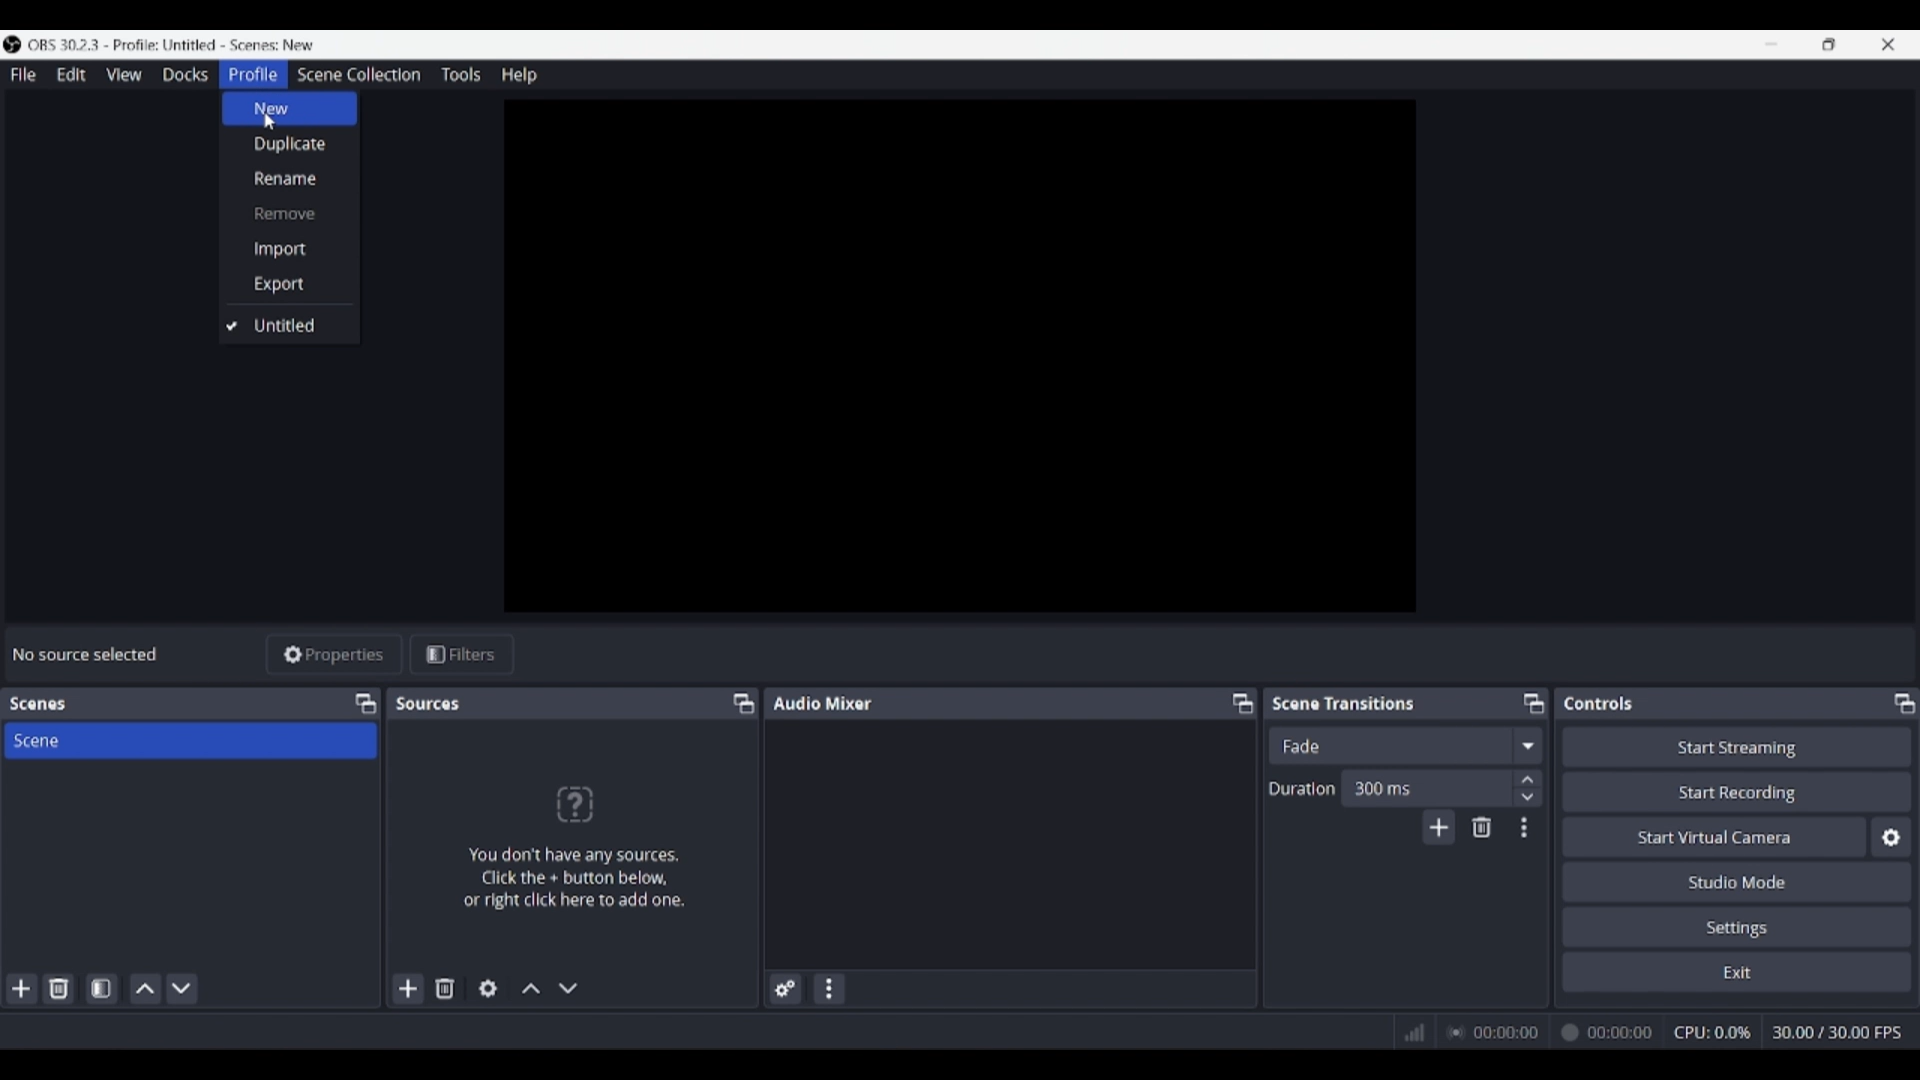 The height and width of the screenshot is (1080, 1920). What do you see at coordinates (1407, 1030) in the screenshot?
I see `Network` at bounding box center [1407, 1030].